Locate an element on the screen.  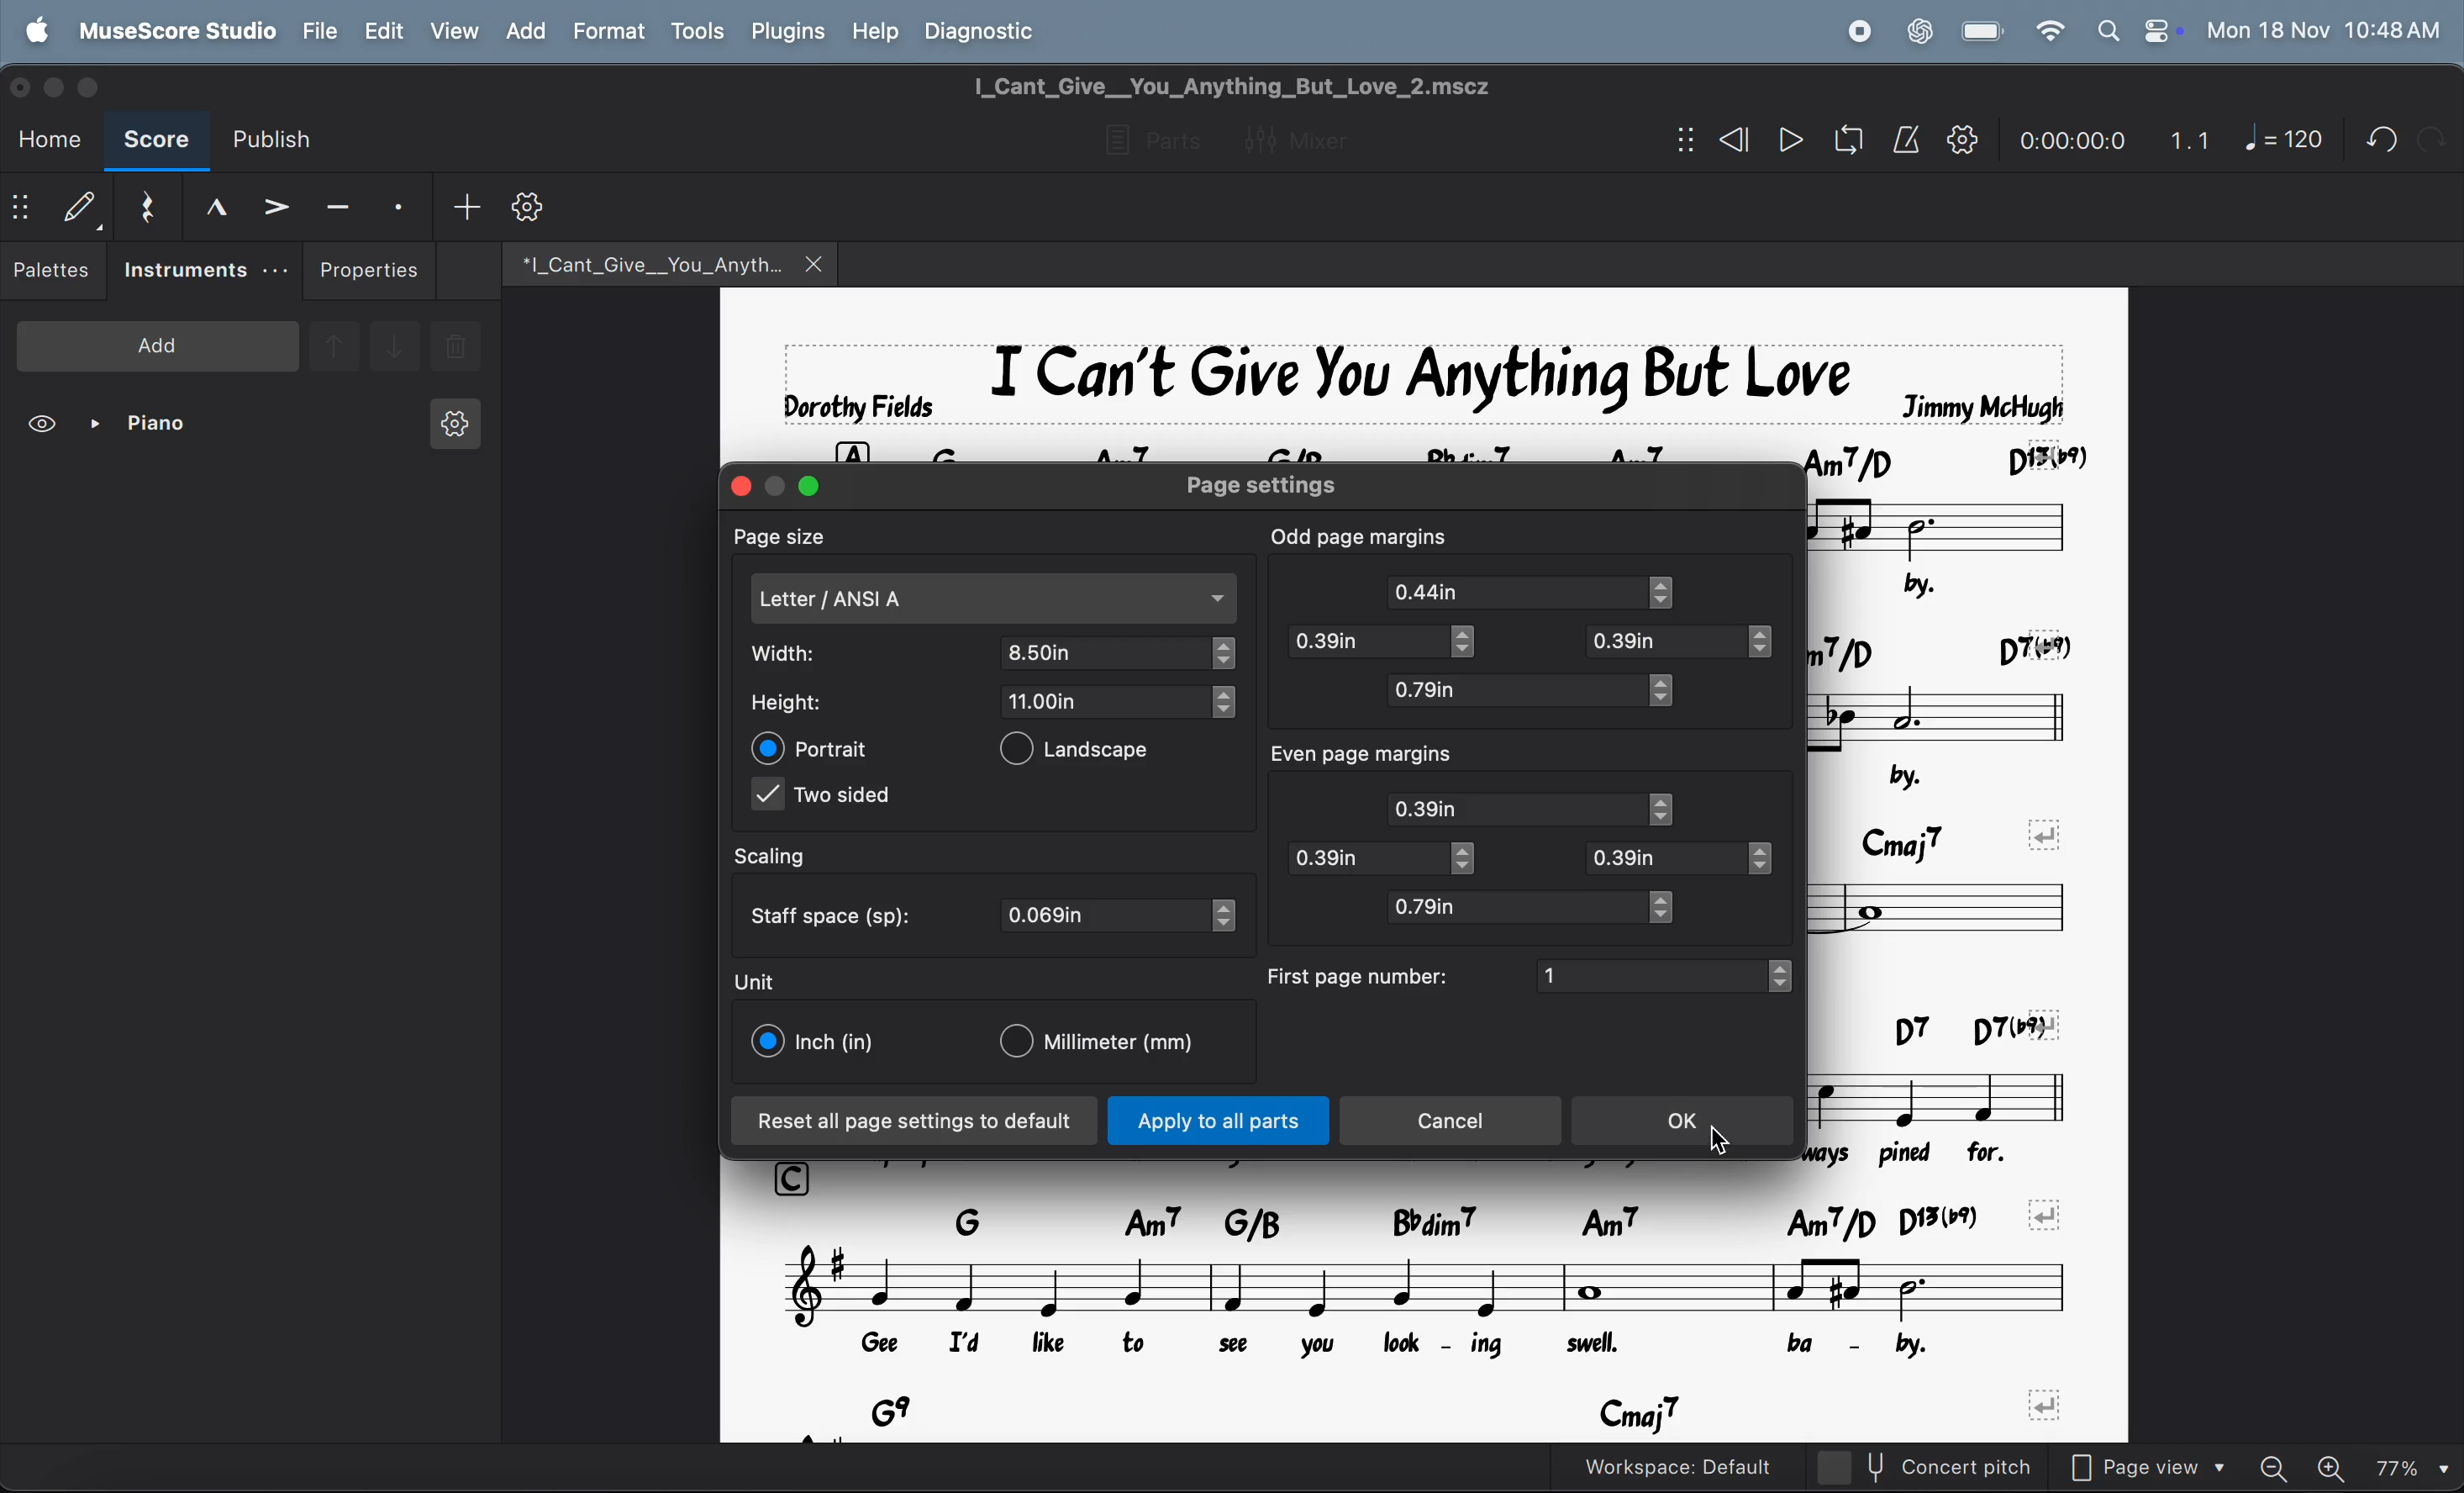
toggle is located at coordinates (1674, 907).